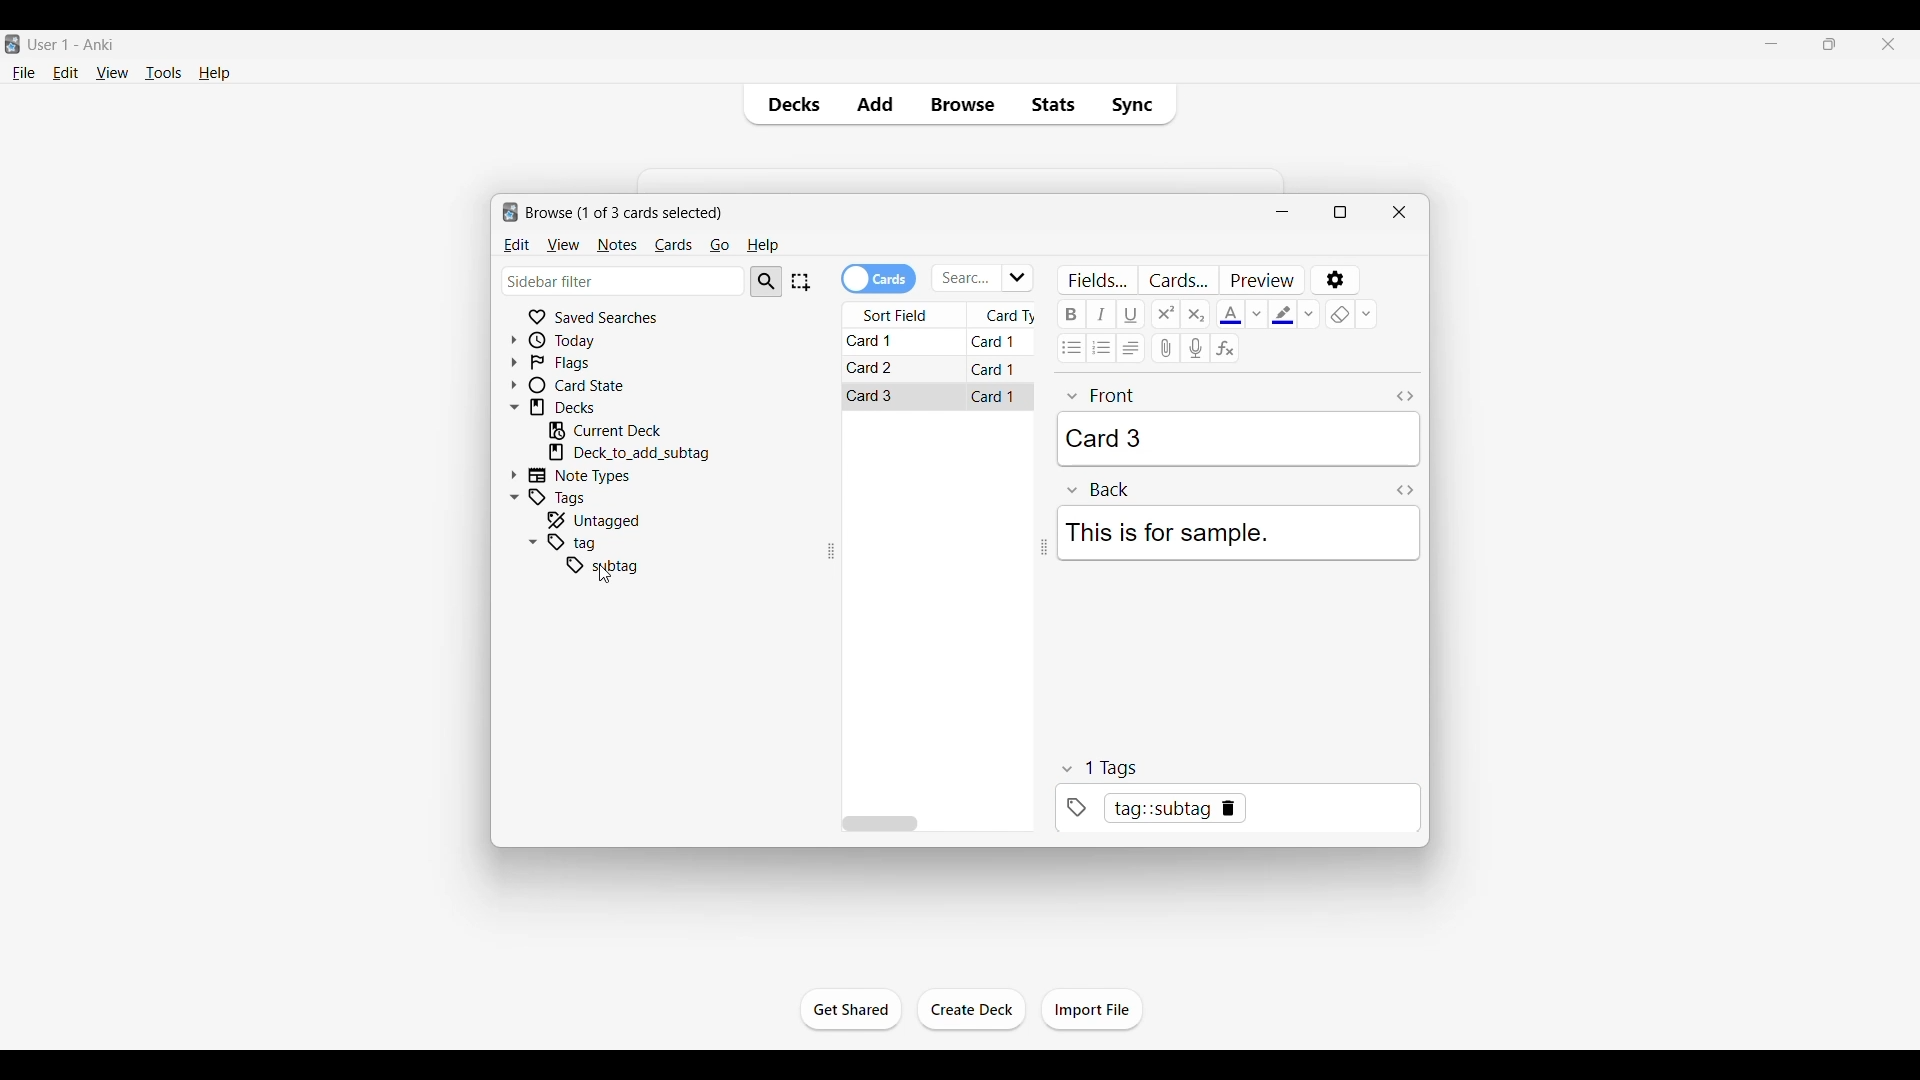  Describe the element at coordinates (593, 407) in the screenshot. I see `Click to go to decks` at that location.